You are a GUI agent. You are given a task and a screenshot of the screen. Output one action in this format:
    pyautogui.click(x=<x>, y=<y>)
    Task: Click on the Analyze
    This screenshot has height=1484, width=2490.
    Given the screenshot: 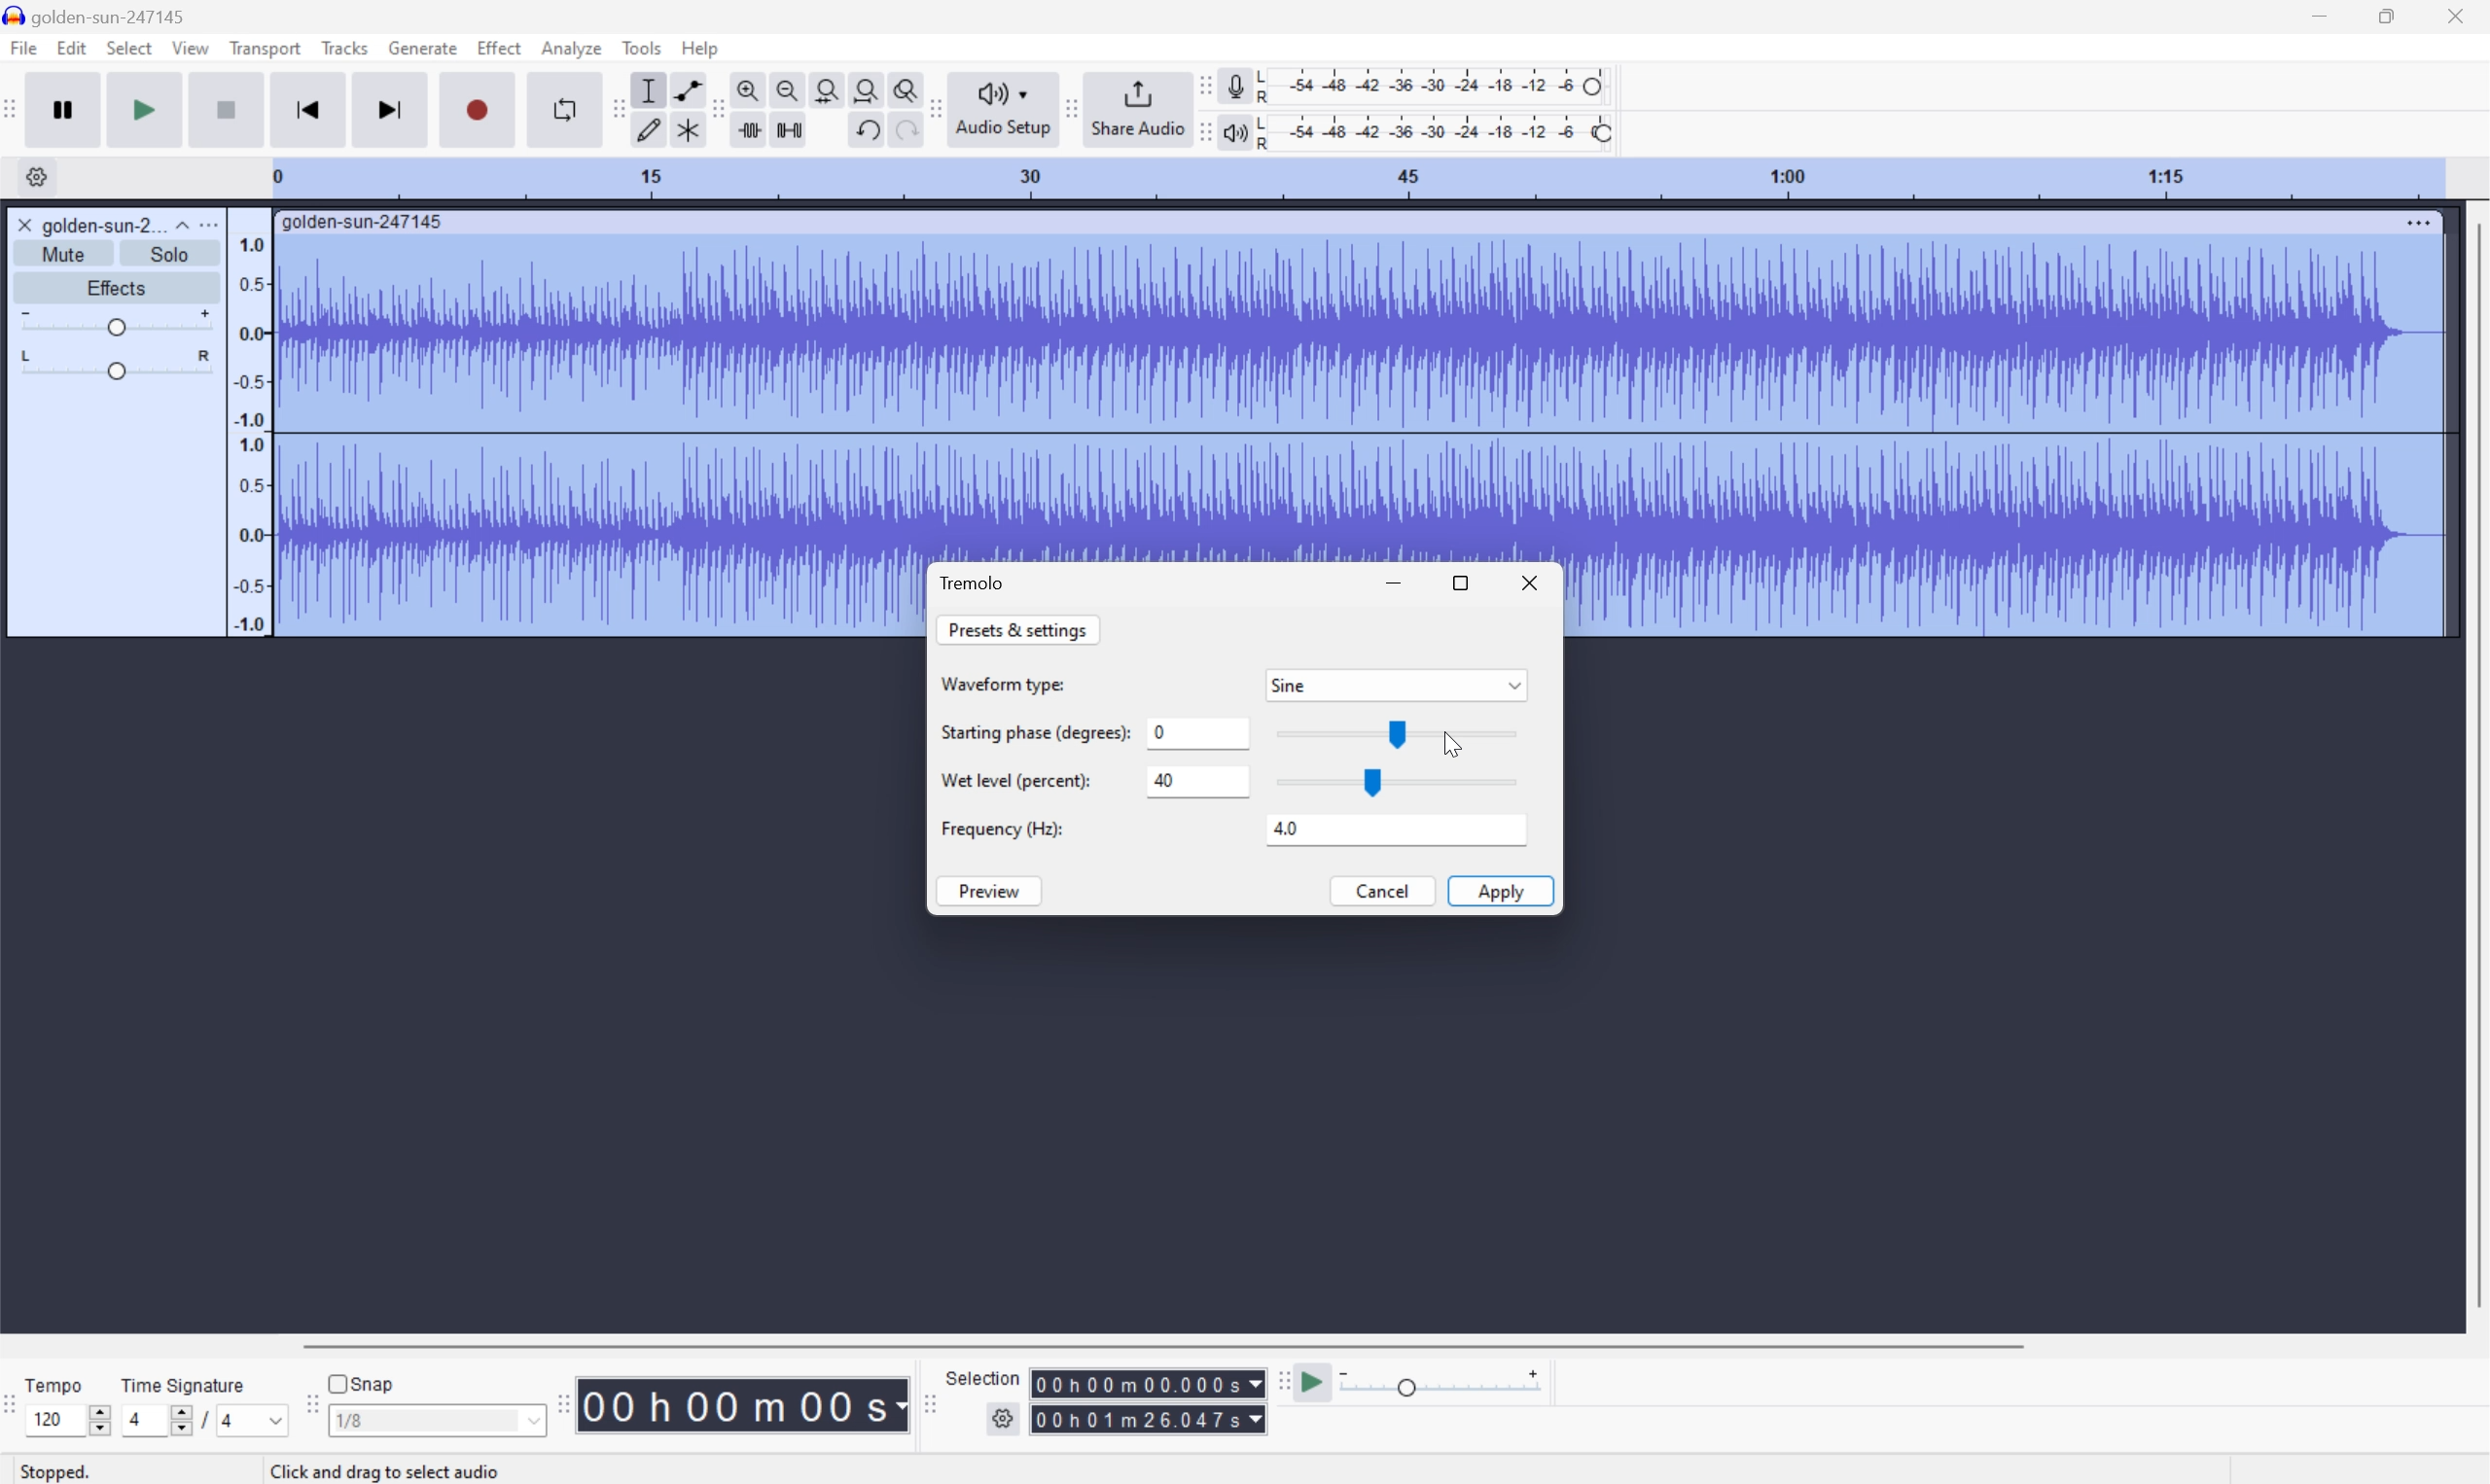 What is the action you would take?
    pyautogui.click(x=570, y=48)
    